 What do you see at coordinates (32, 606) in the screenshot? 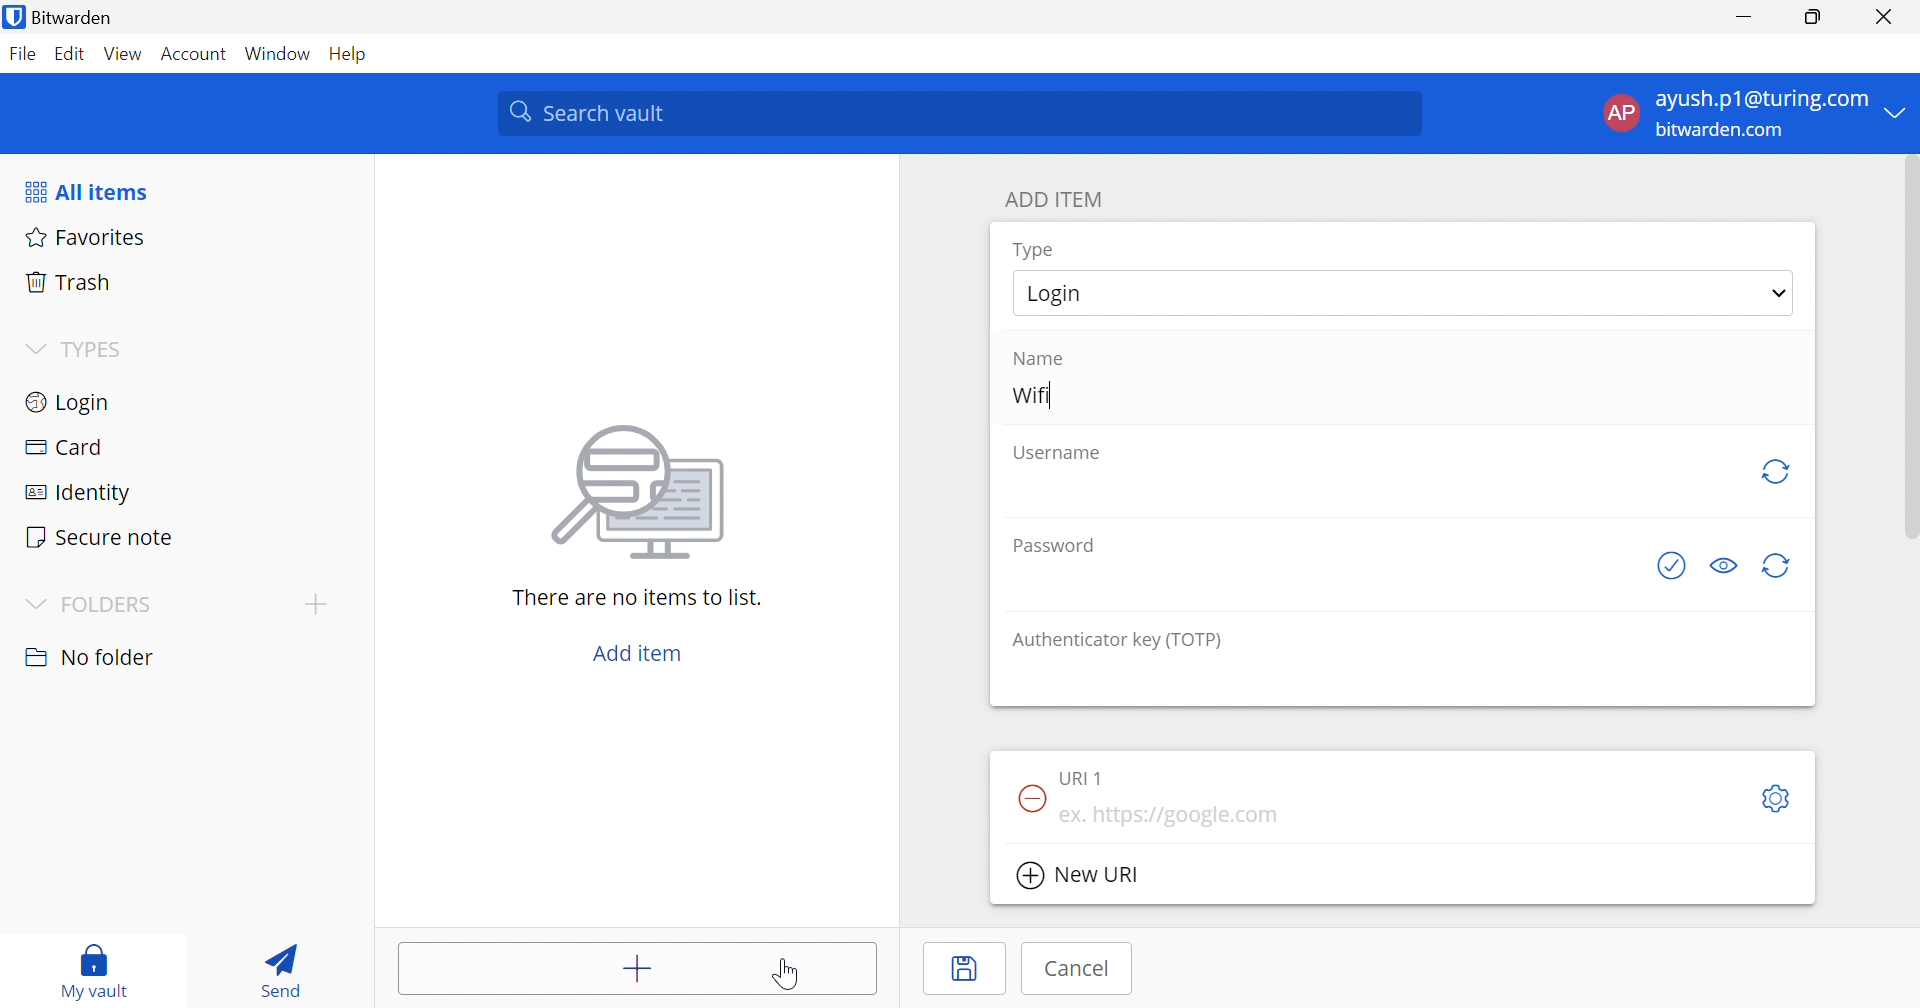
I see `Drop Down` at bounding box center [32, 606].